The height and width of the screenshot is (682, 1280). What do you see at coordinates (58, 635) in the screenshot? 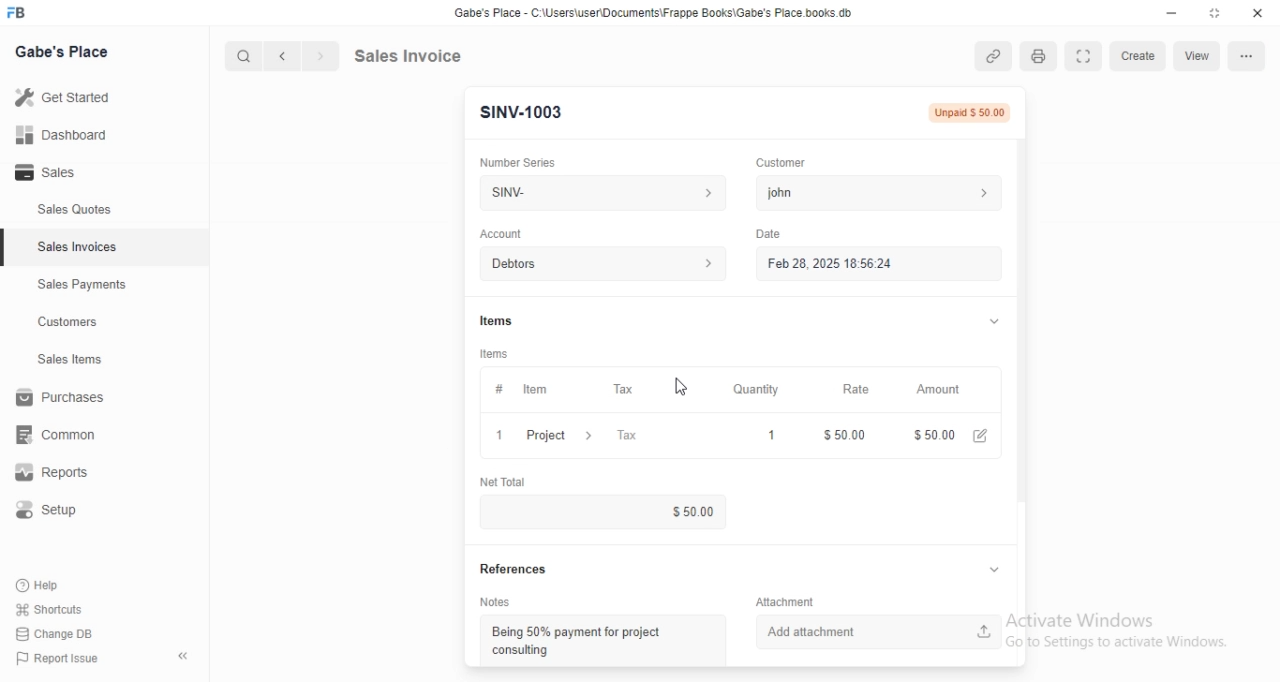
I see `Change DB` at bounding box center [58, 635].